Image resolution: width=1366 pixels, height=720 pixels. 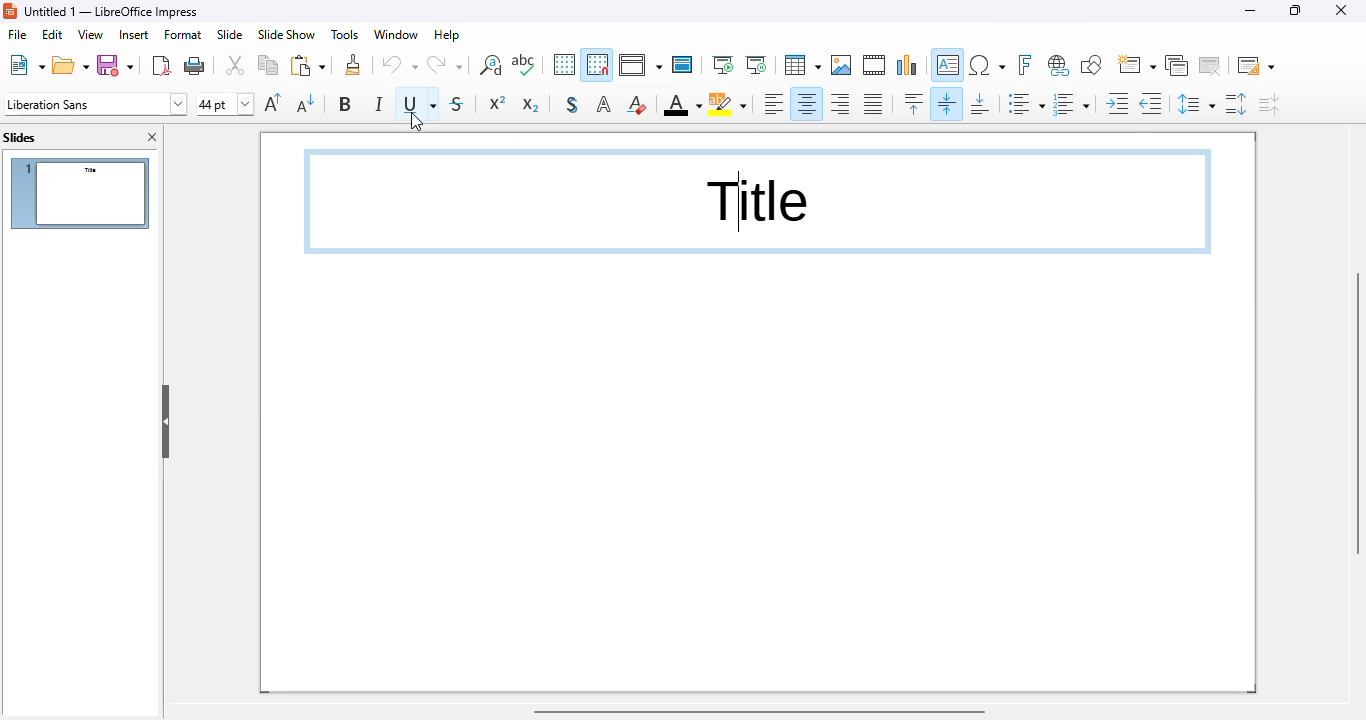 What do you see at coordinates (637, 105) in the screenshot?
I see `clear direct formatting` at bounding box center [637, 105].